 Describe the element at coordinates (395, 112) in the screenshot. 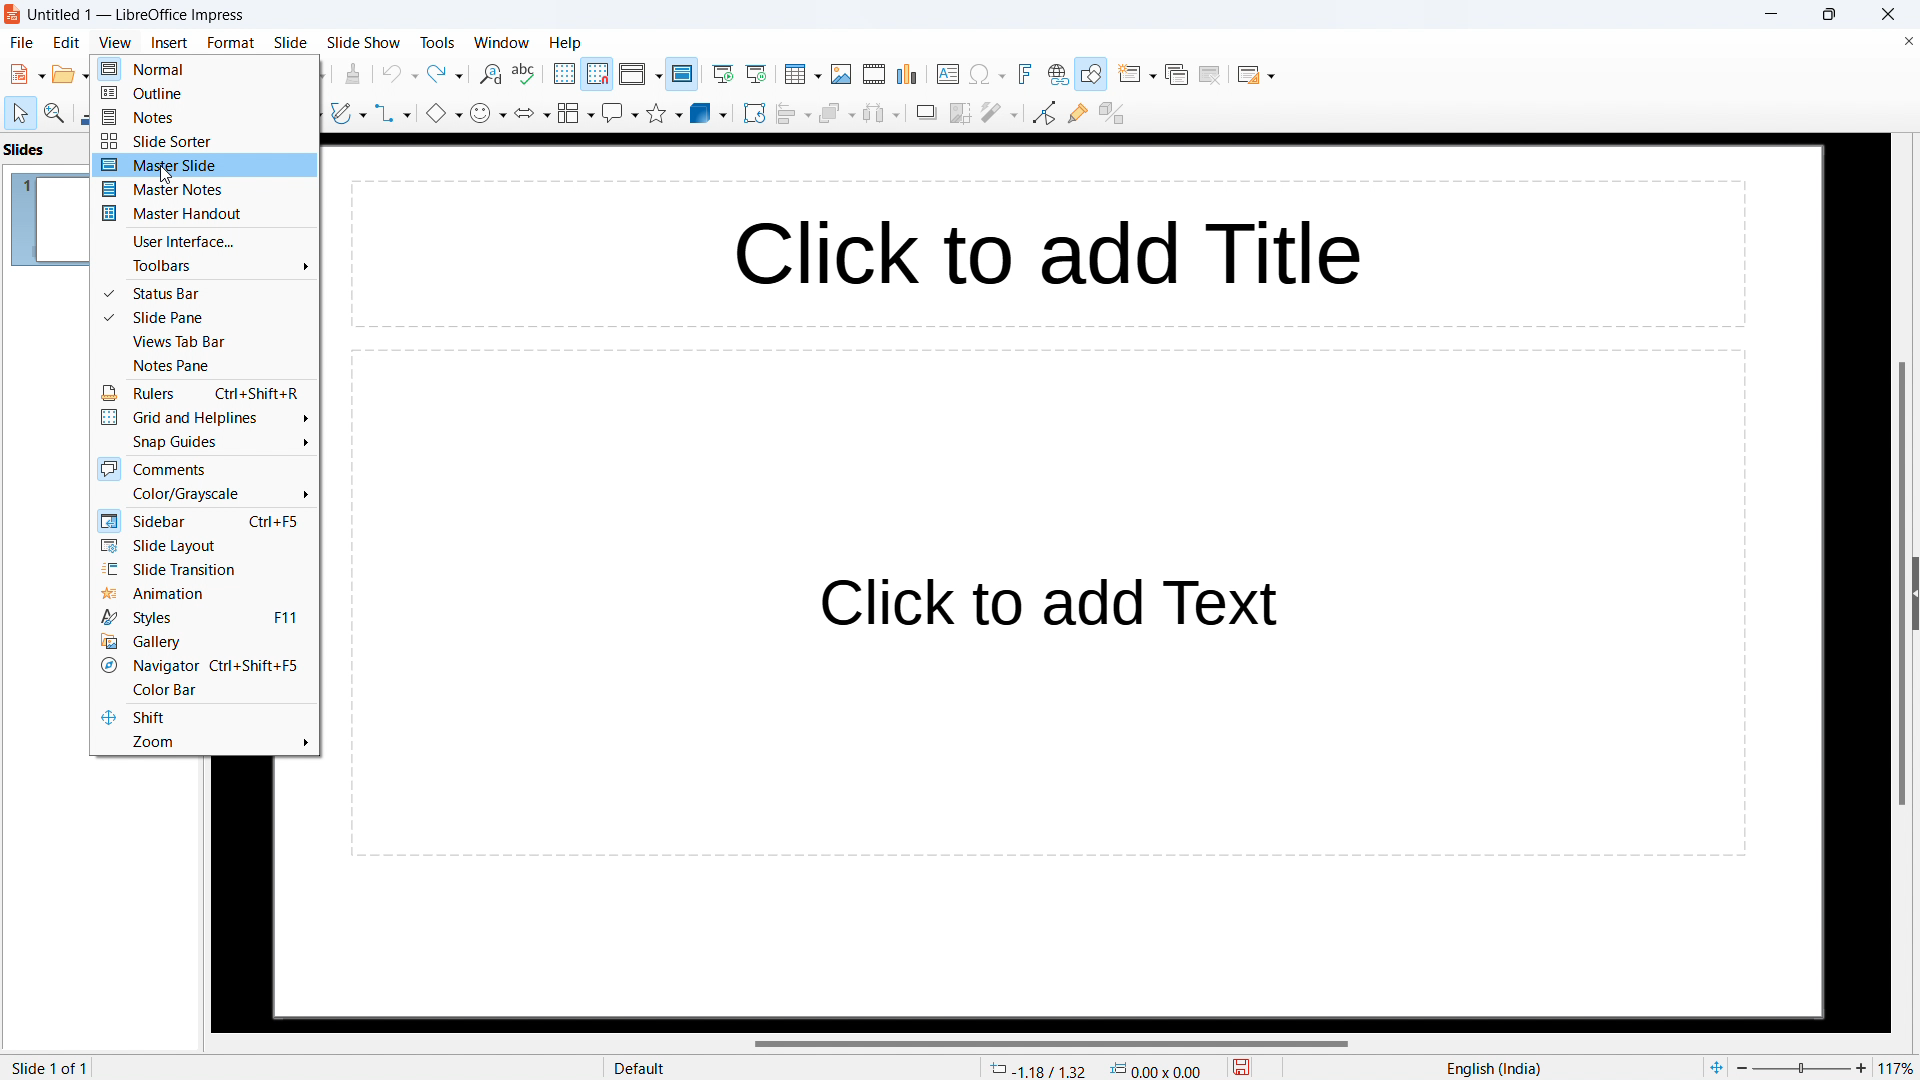

I see `connectors` at that location.